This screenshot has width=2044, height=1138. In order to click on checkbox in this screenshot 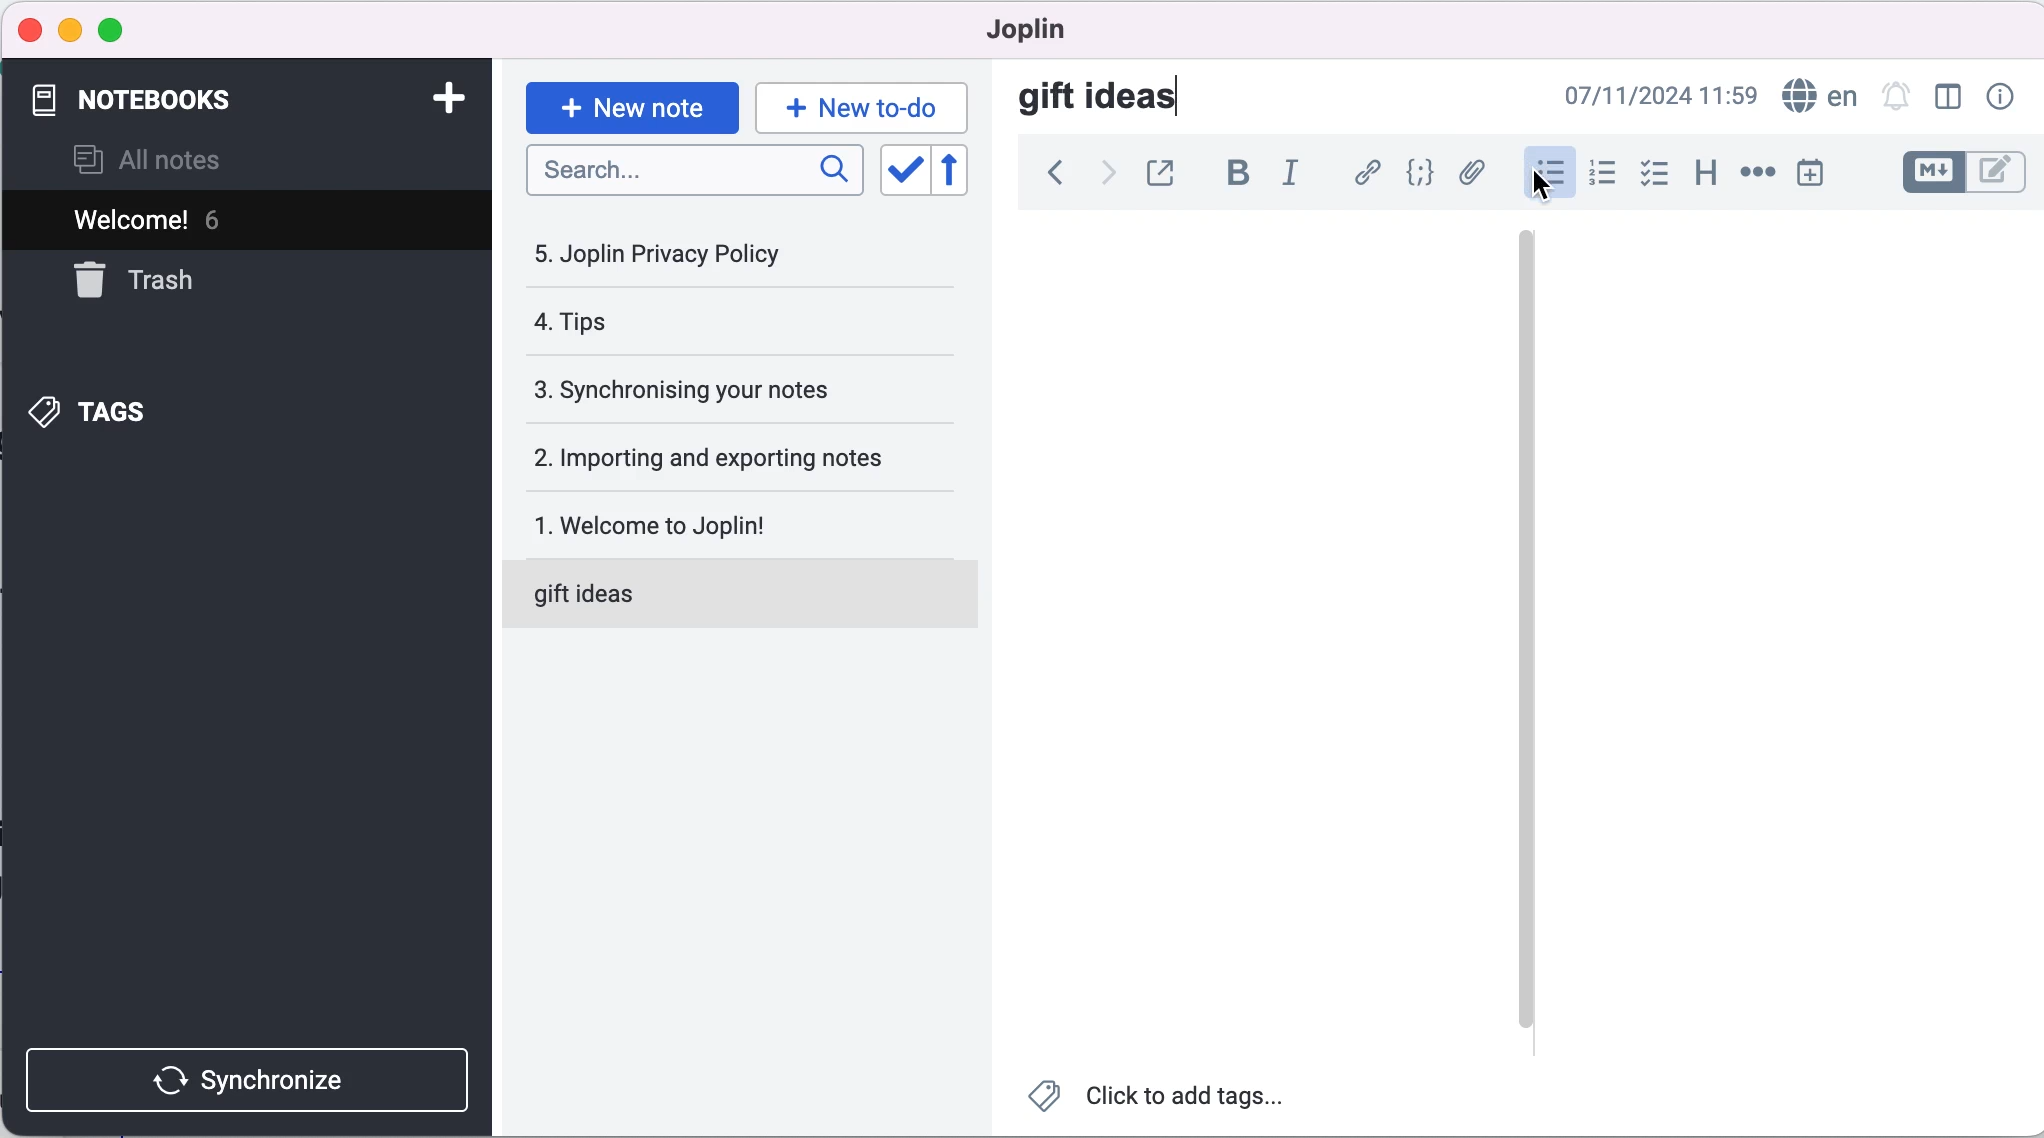, I will do `click(1657, 173)`.